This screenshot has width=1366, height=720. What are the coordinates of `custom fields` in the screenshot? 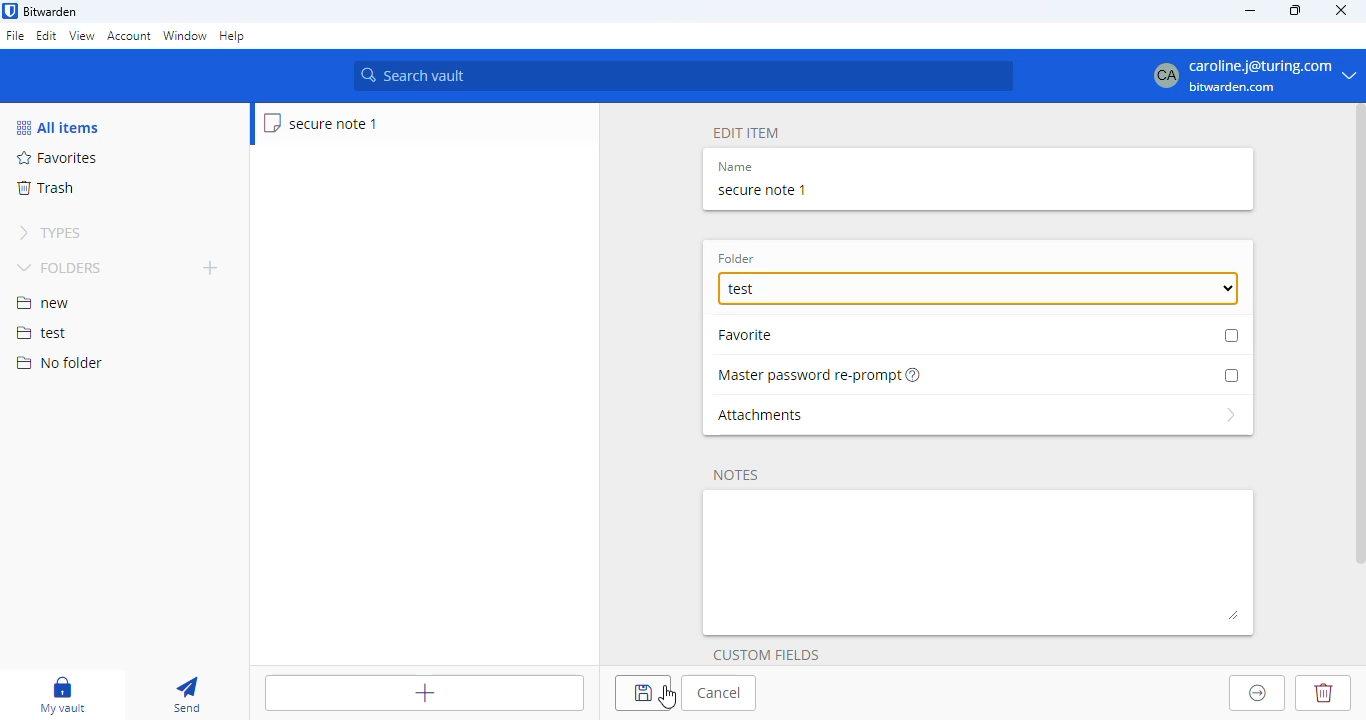 It's located at (766, 655).